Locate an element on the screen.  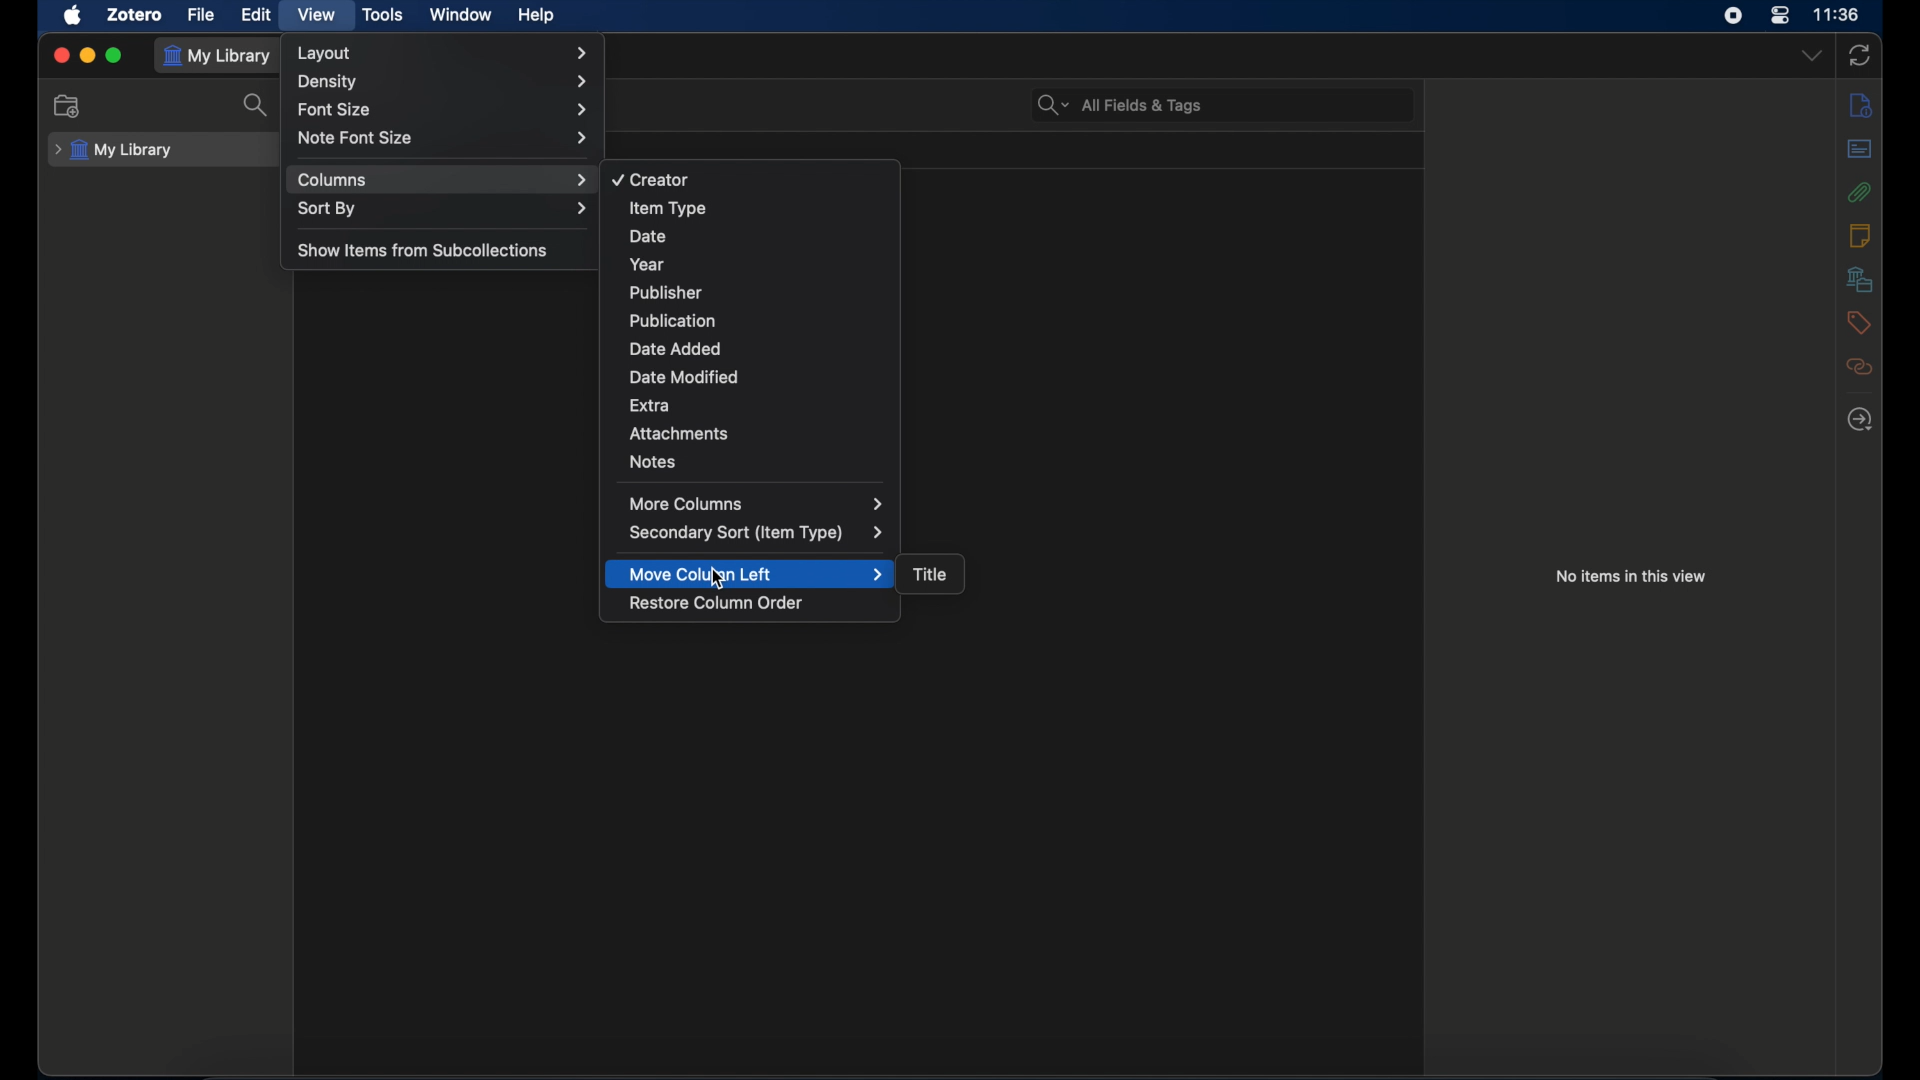
related is located at coordinates (1861, 419).